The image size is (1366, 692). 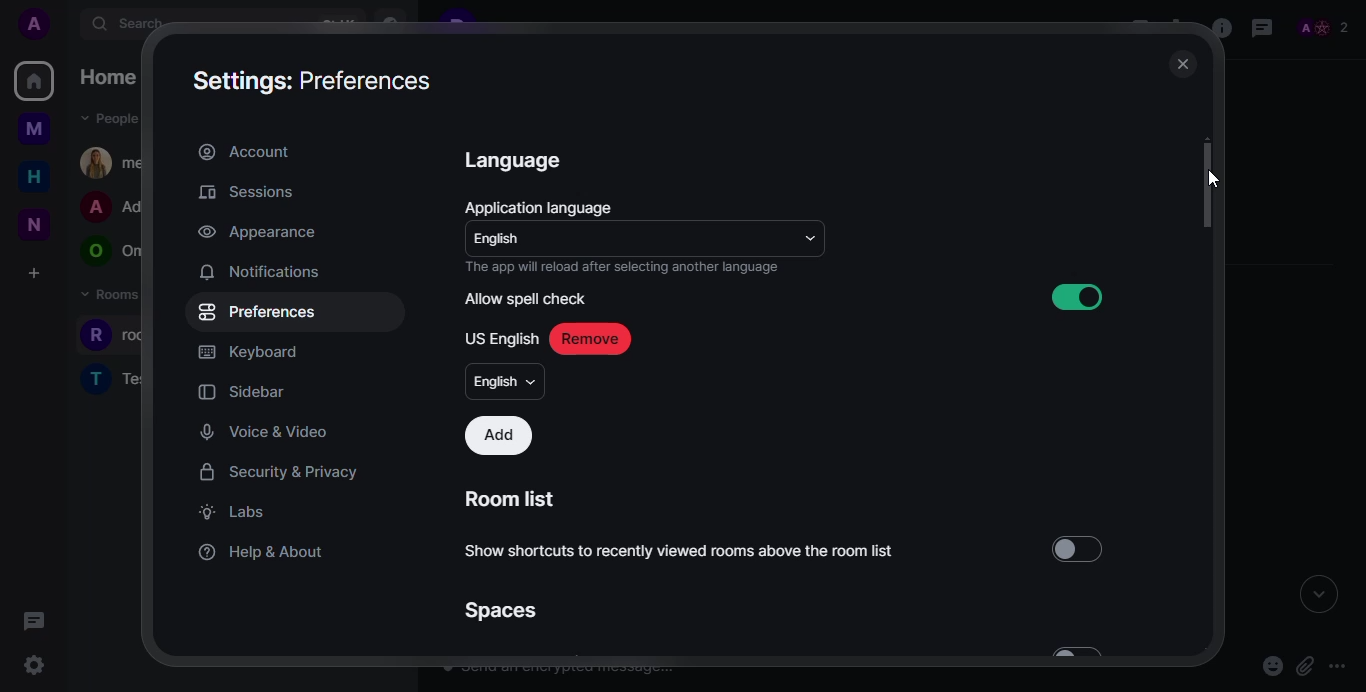 I want to click on people dropdown, so click(x=113, y=119).